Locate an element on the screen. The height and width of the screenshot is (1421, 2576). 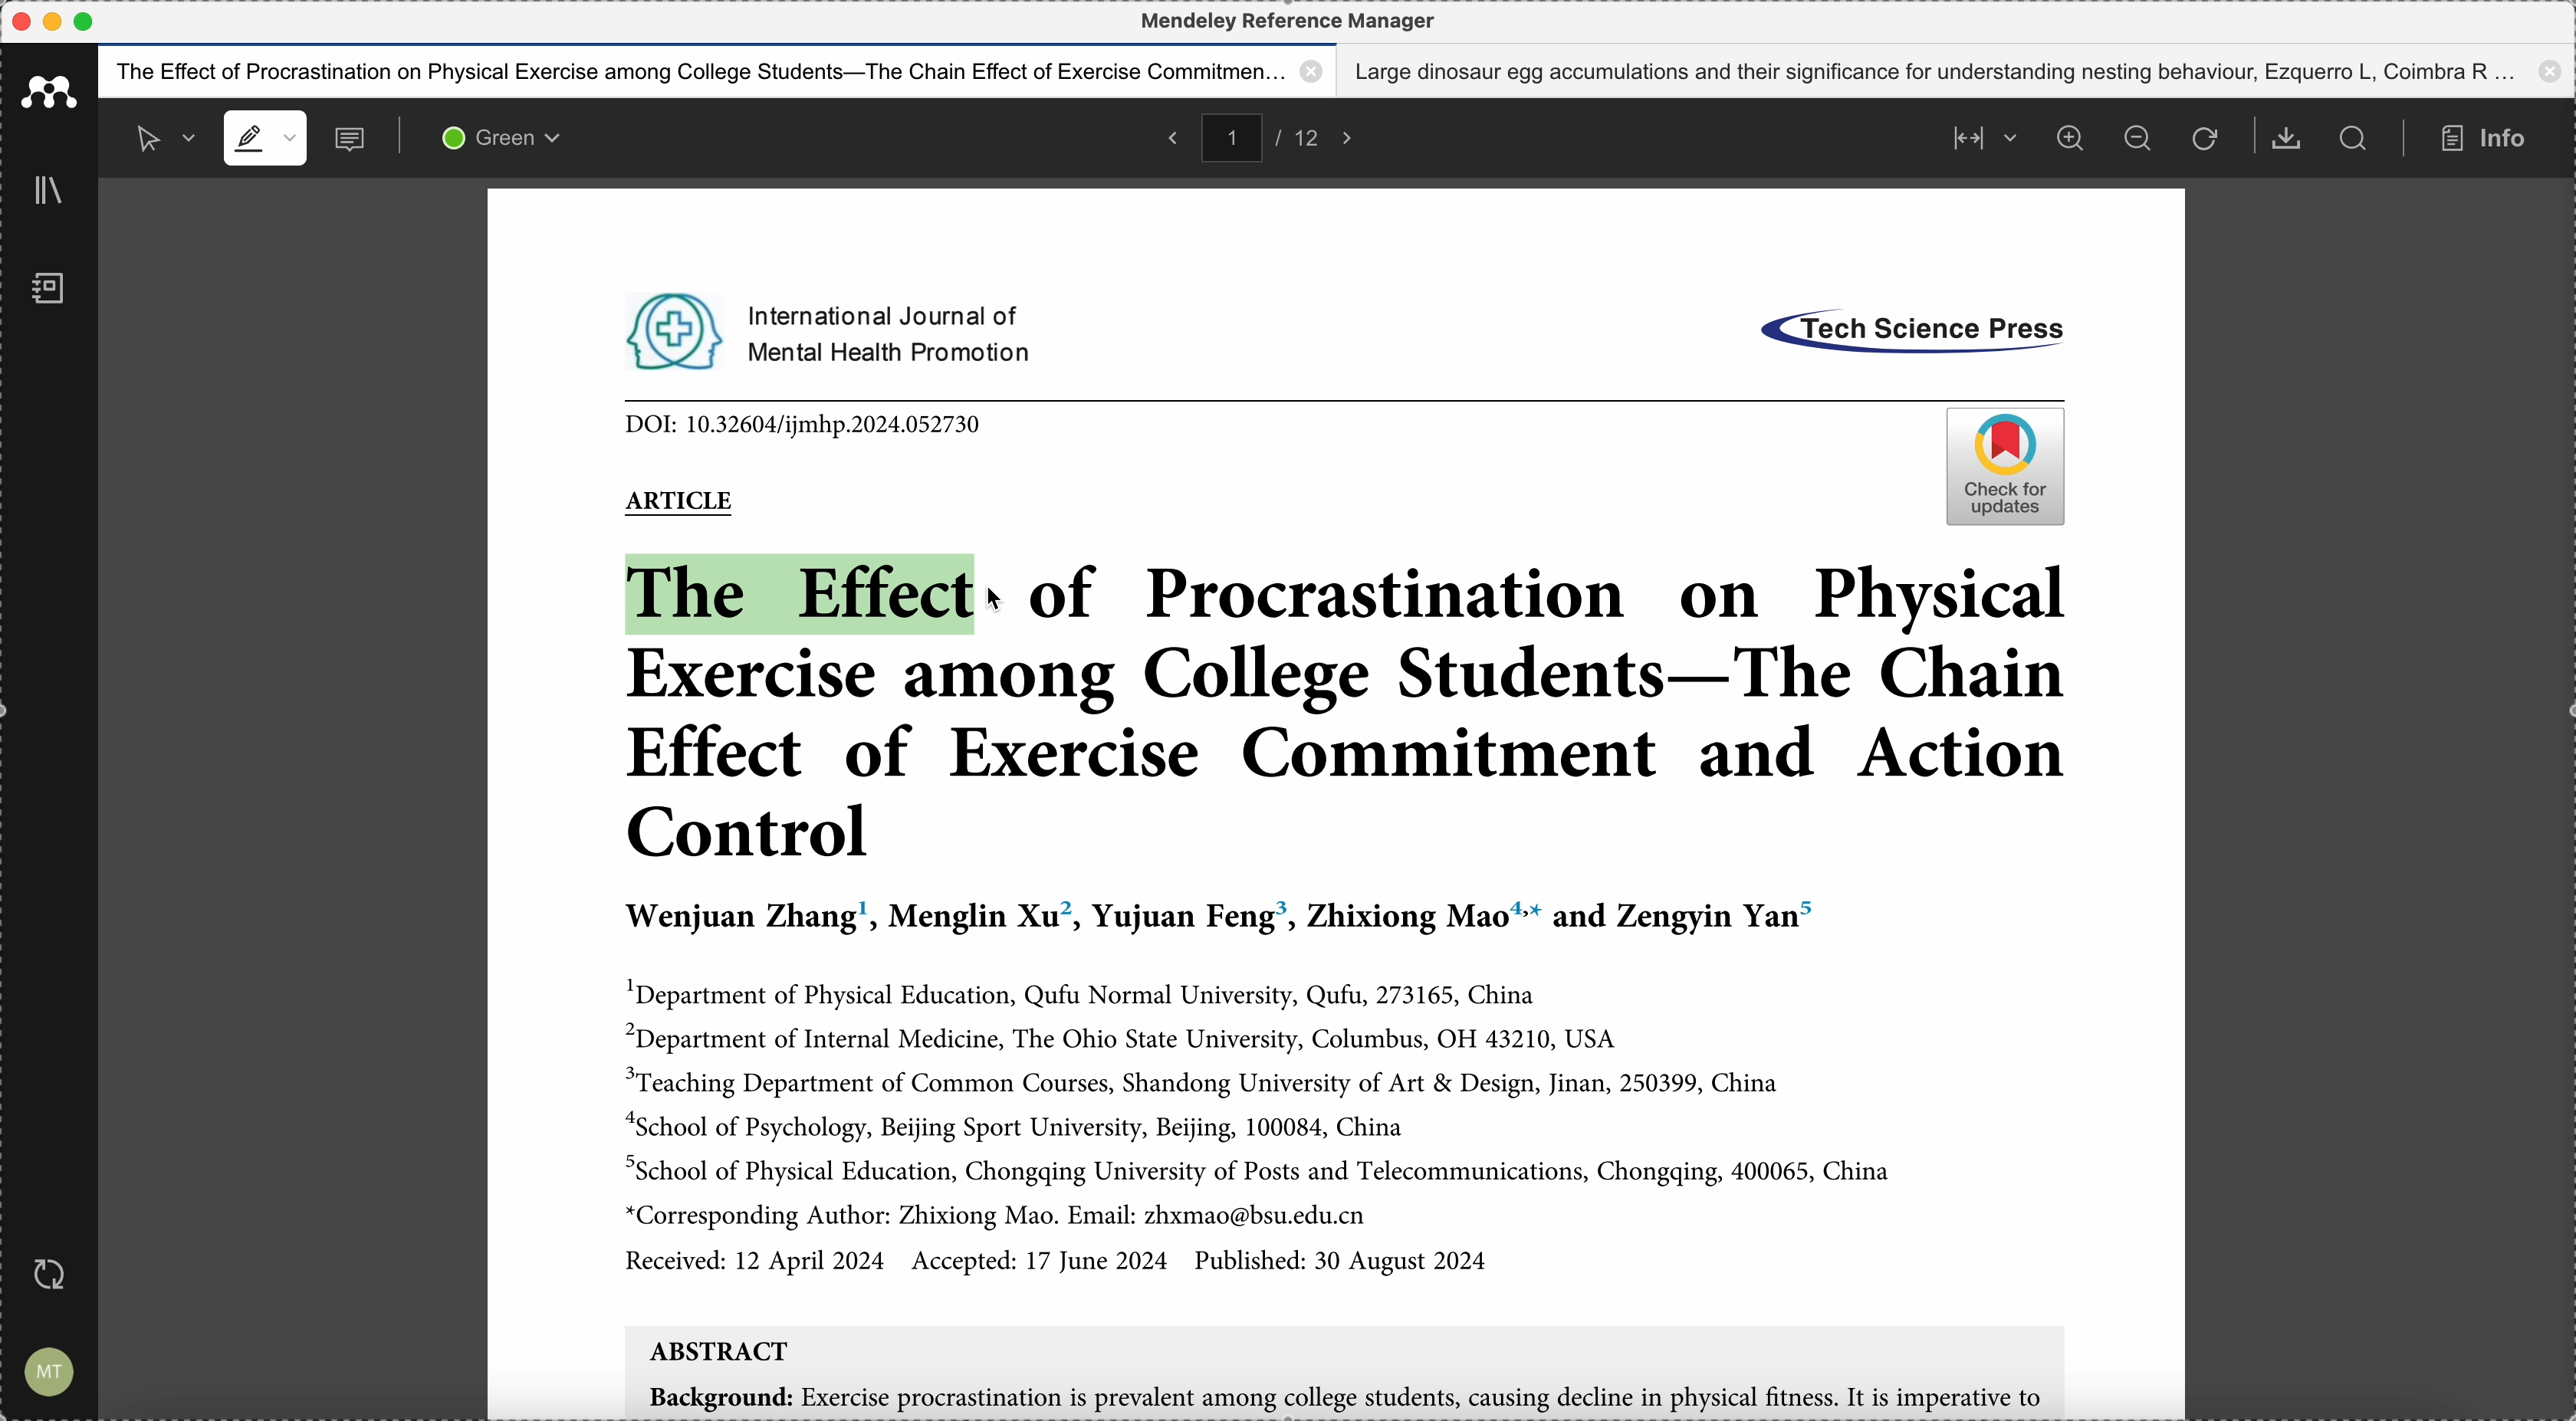
info is located at coordinates (2491, 139).